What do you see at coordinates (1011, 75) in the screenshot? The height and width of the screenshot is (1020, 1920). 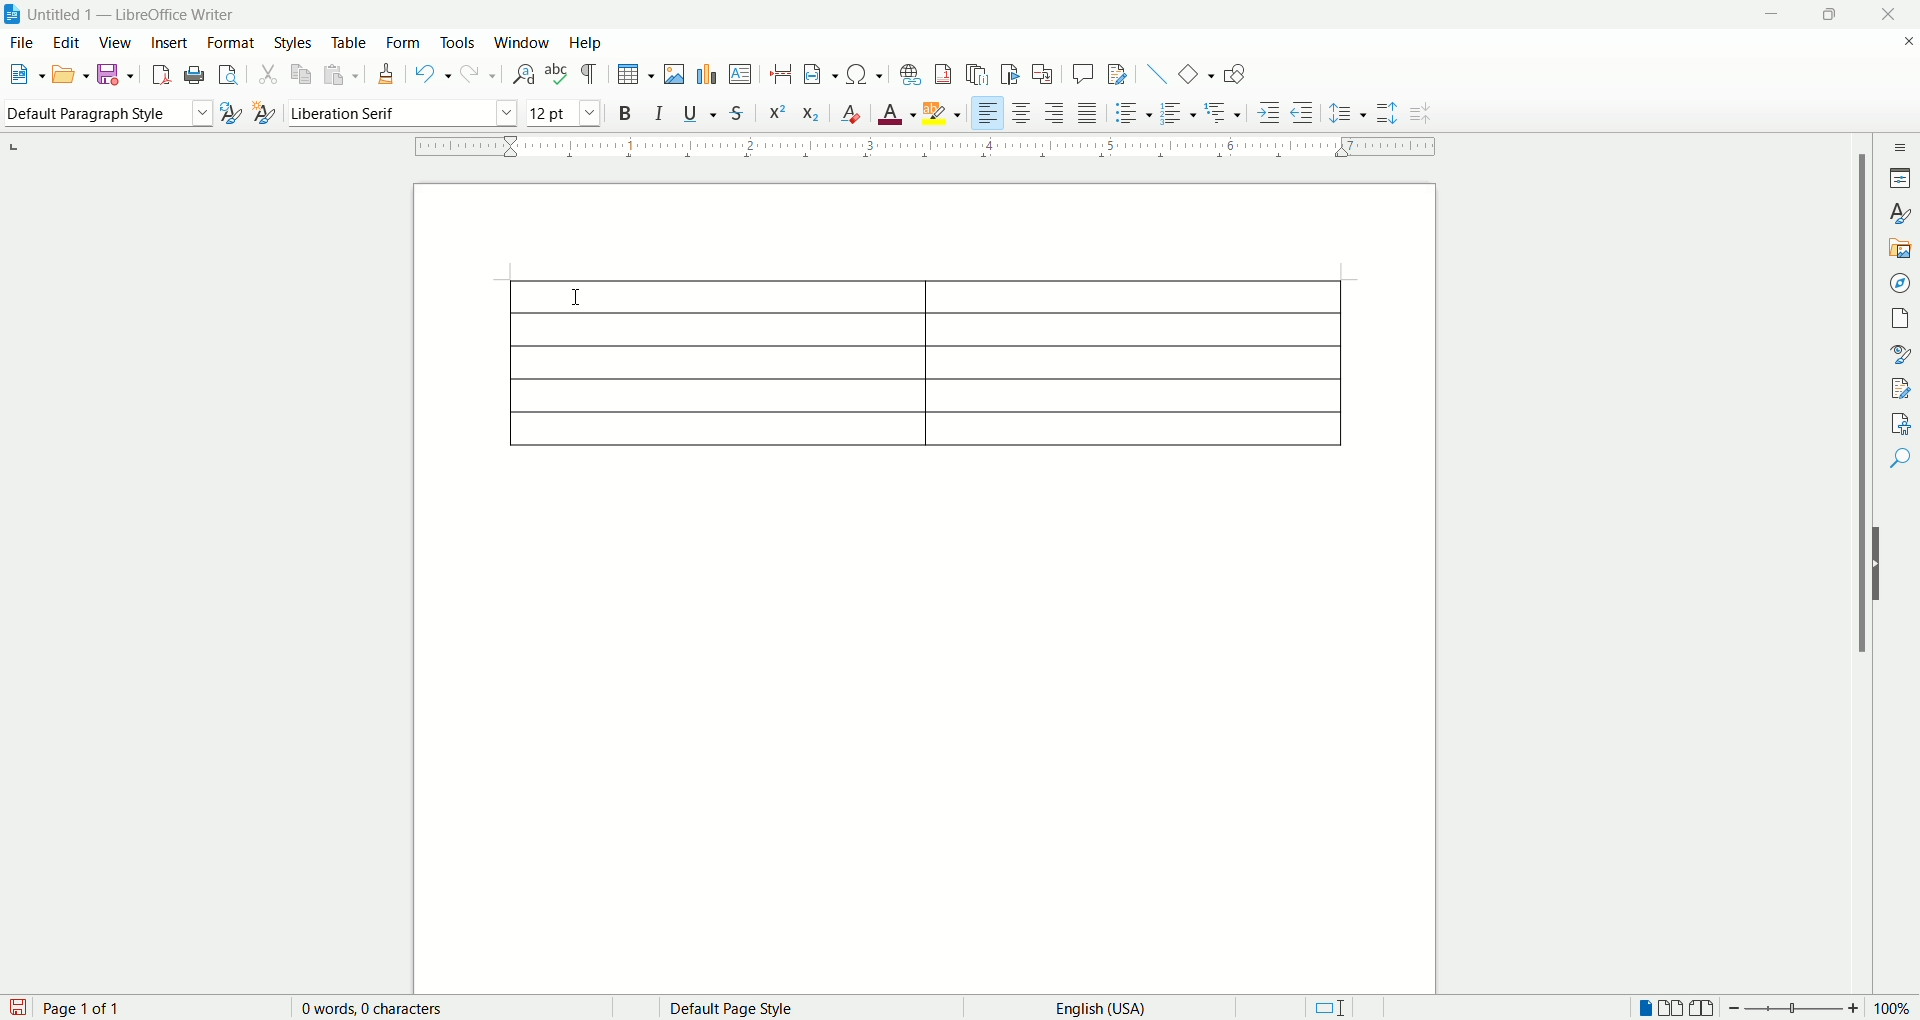 I see `insert bookmark` at bounding box center [1011, 75].